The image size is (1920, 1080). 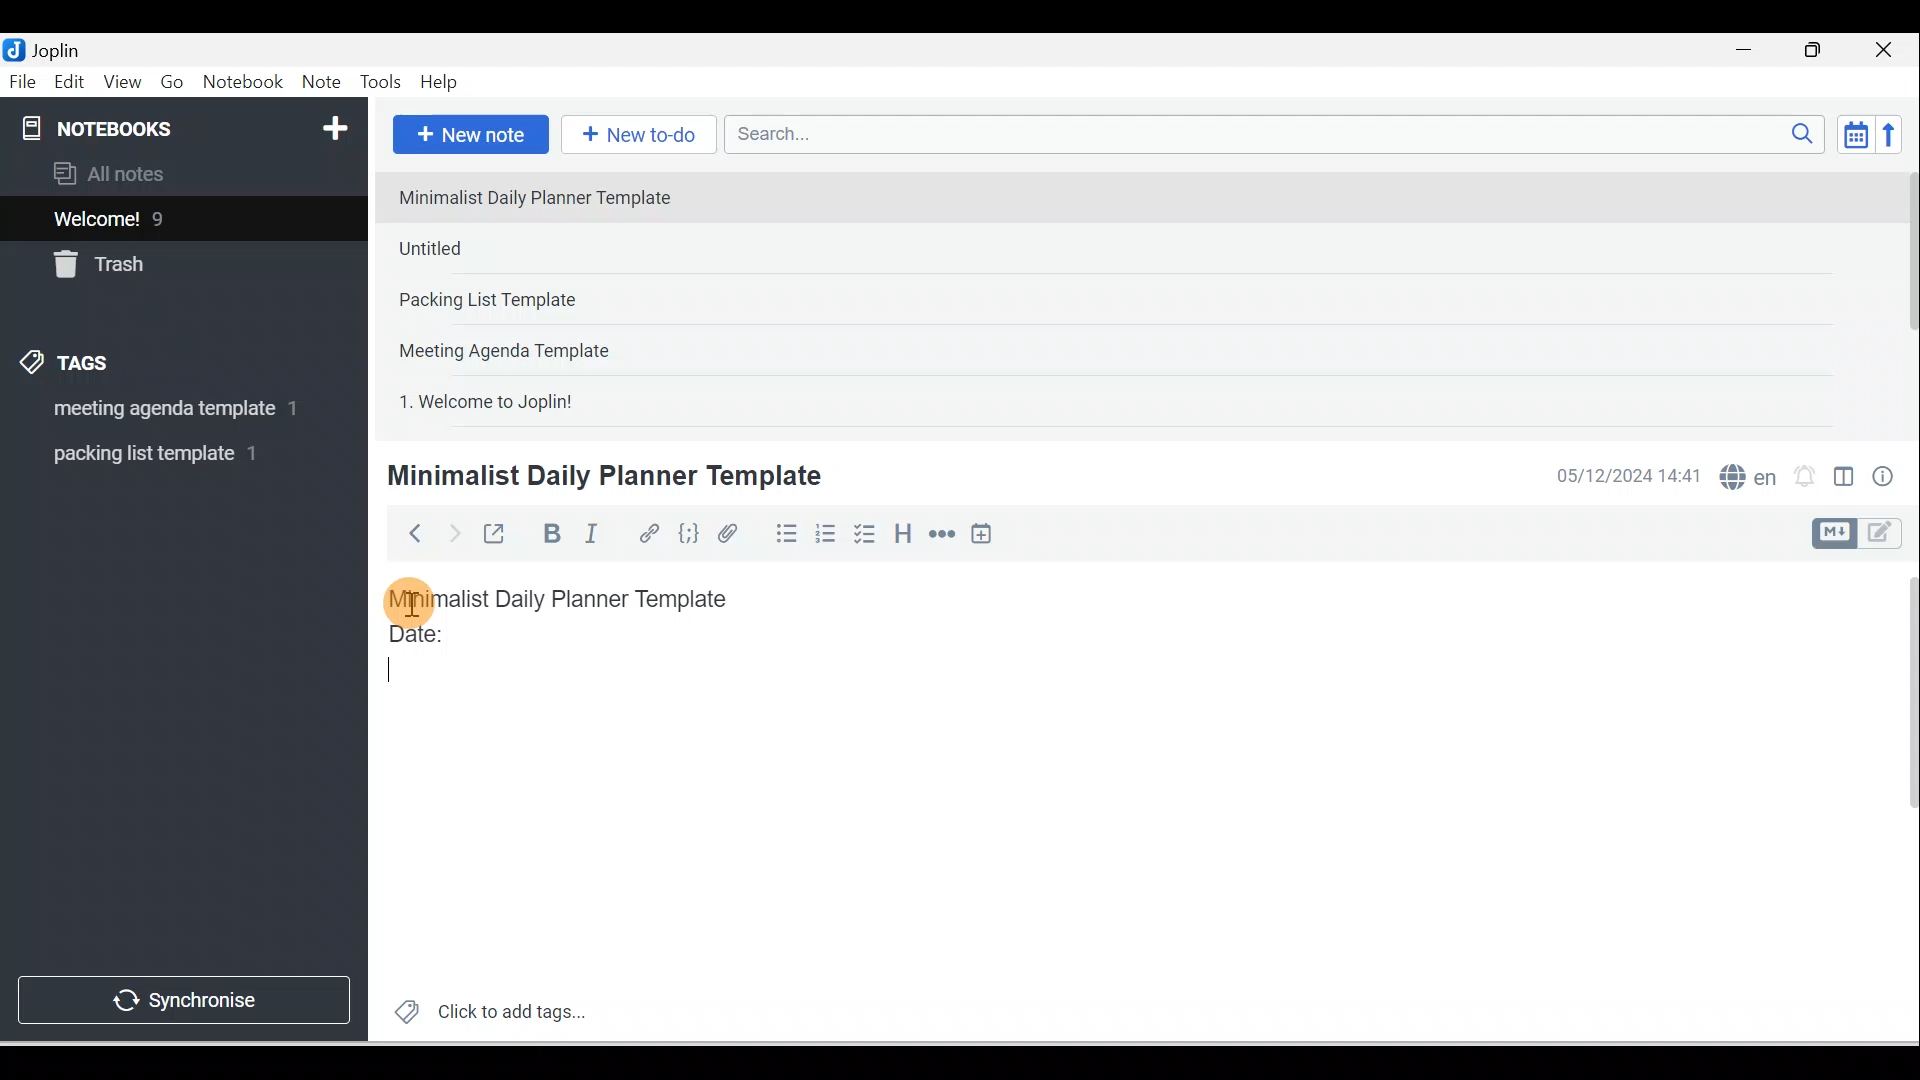 I want to click on Italic, so click(x=595, y=537).